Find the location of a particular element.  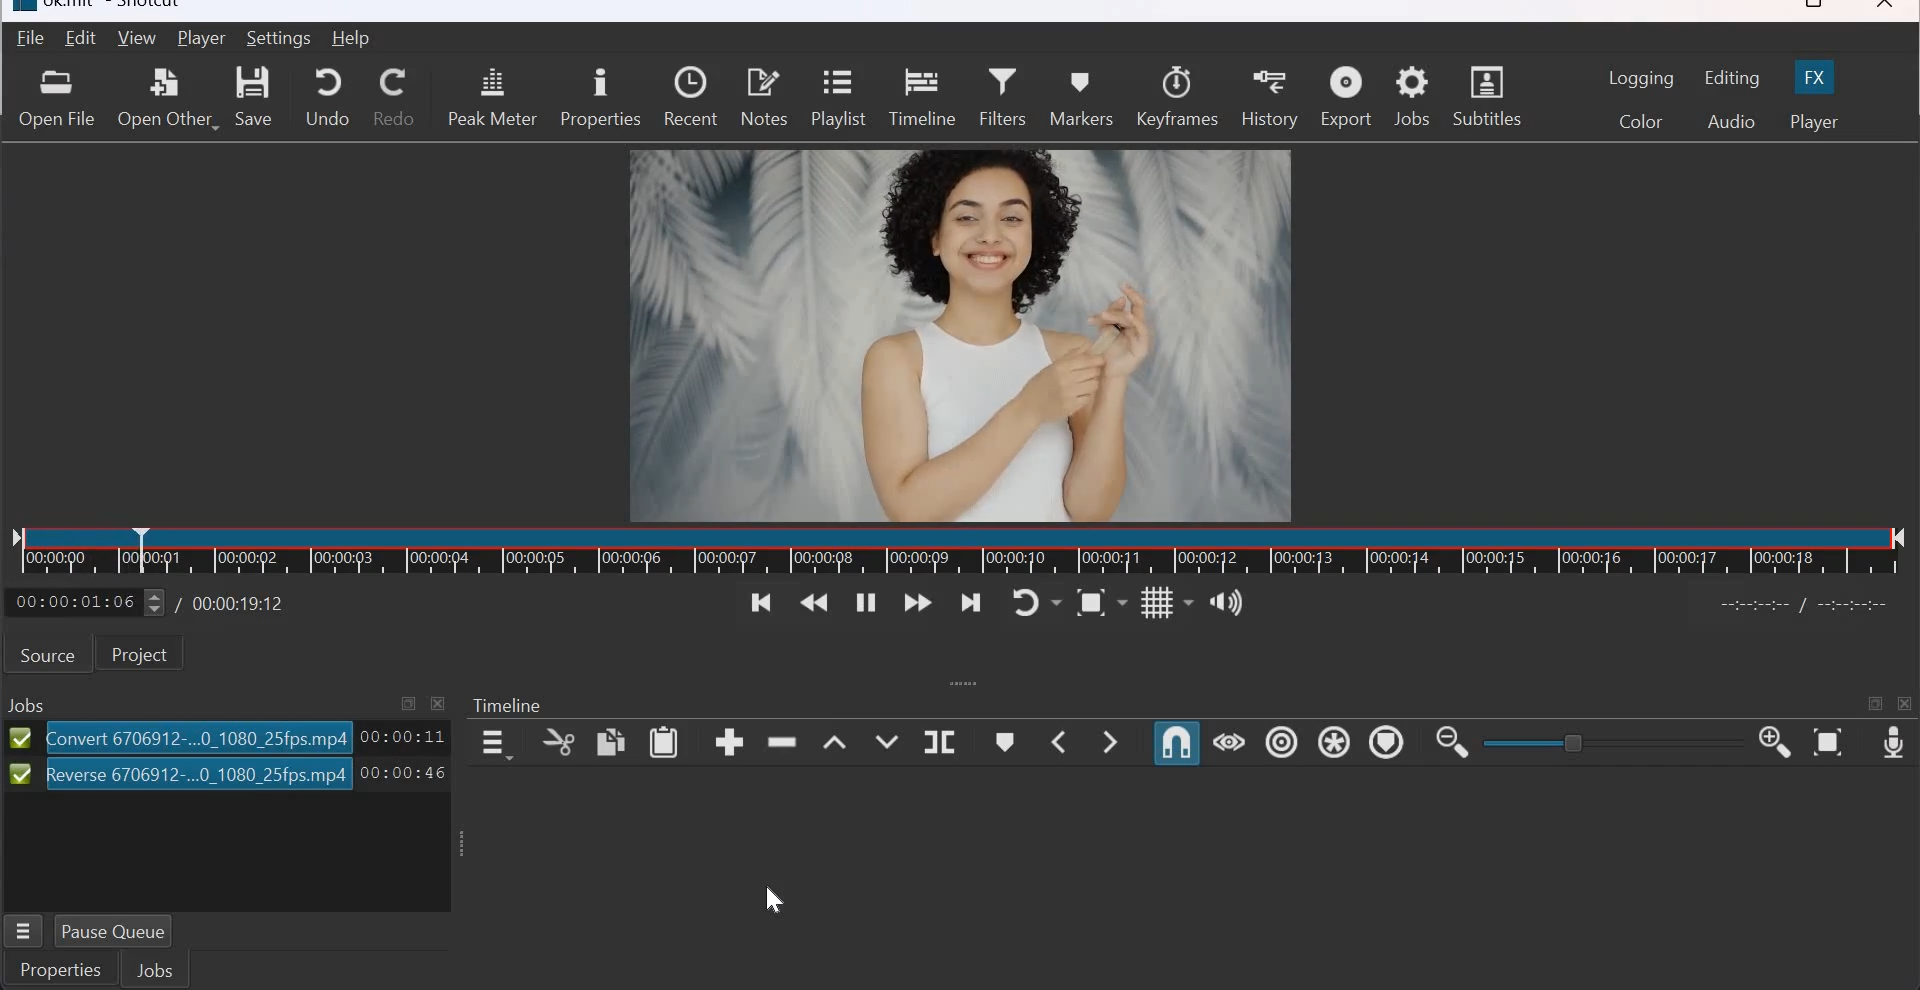

append is located at coordinates (729, 742).